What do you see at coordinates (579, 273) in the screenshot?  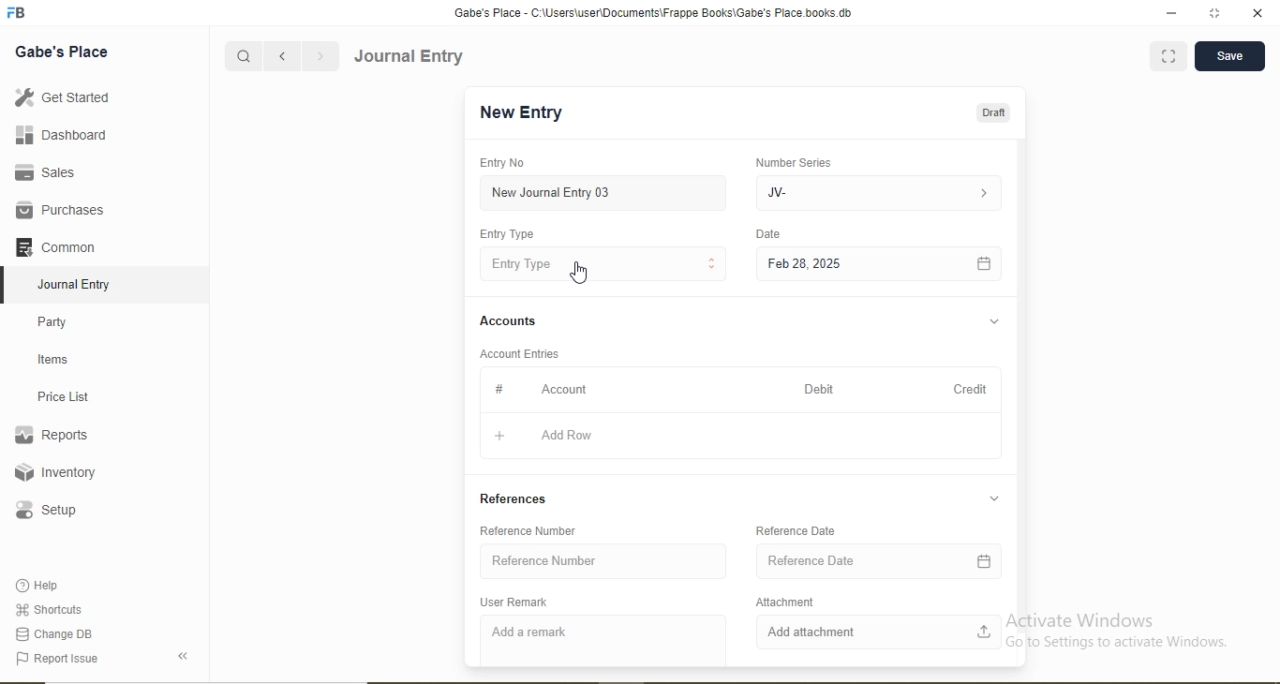 I see `Cursor` at bounding box center [579, 273].